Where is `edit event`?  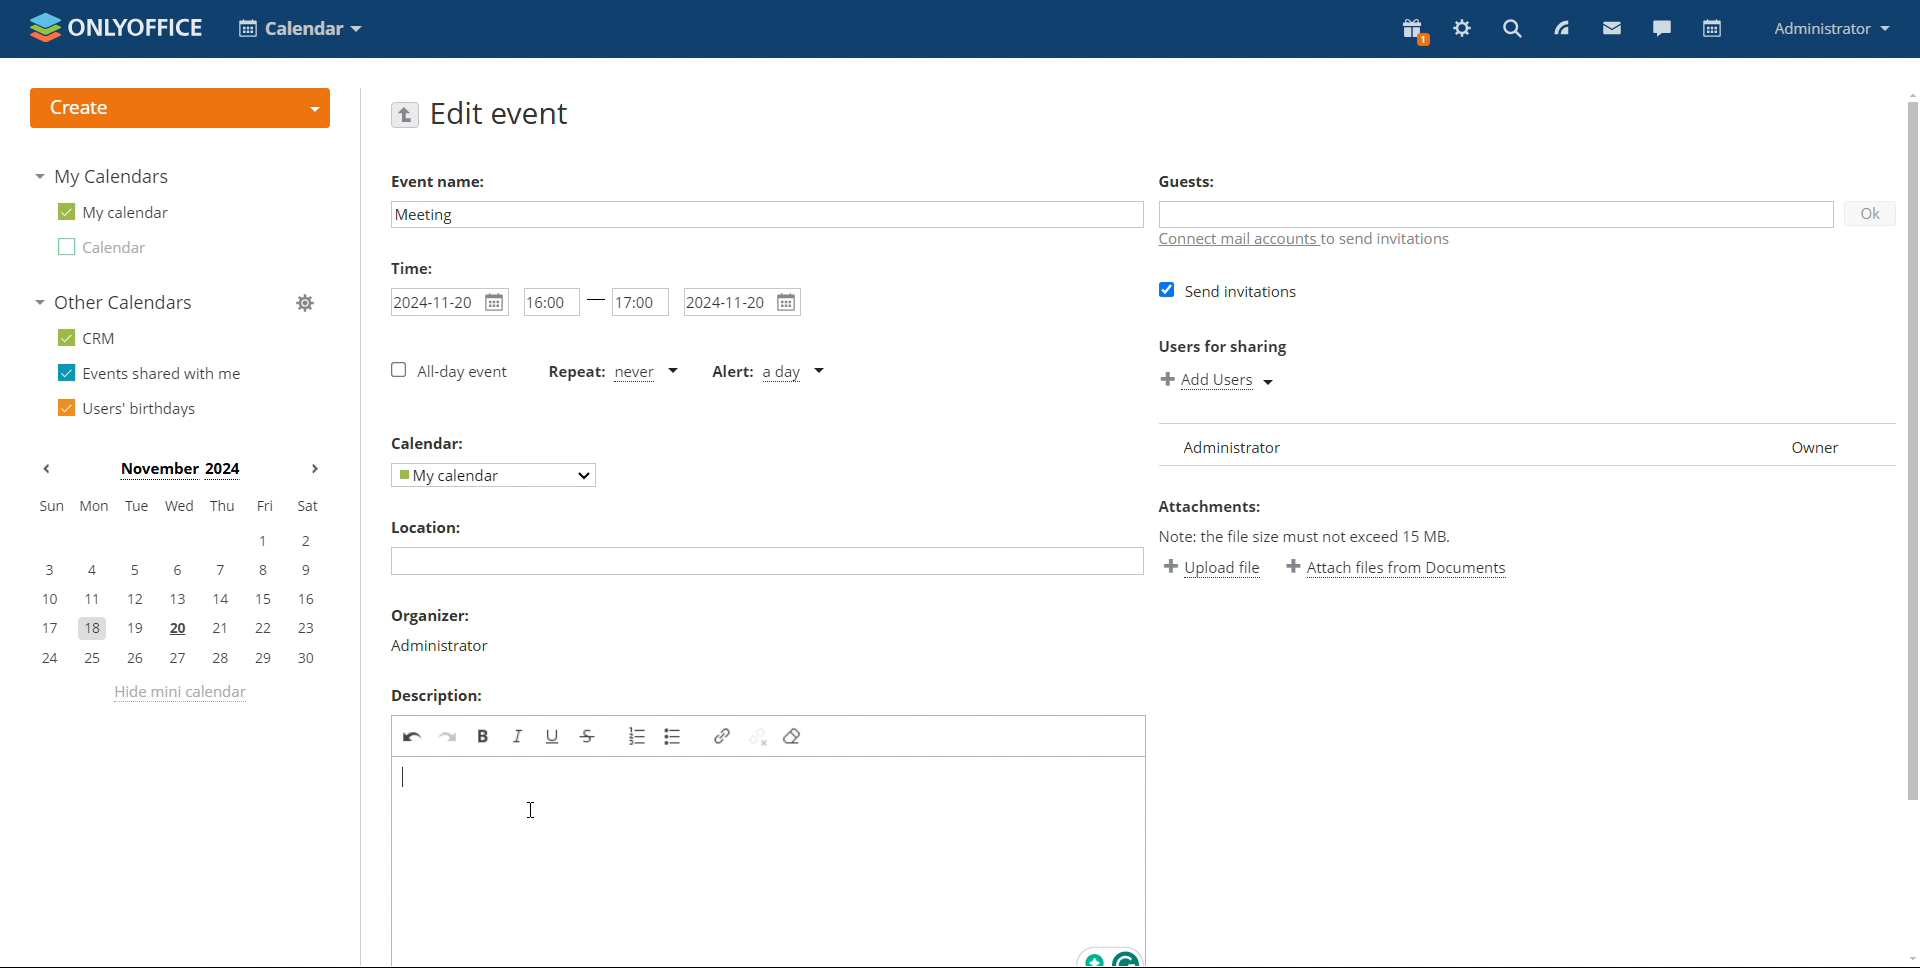 edit event is located at coordinates (501, 115).